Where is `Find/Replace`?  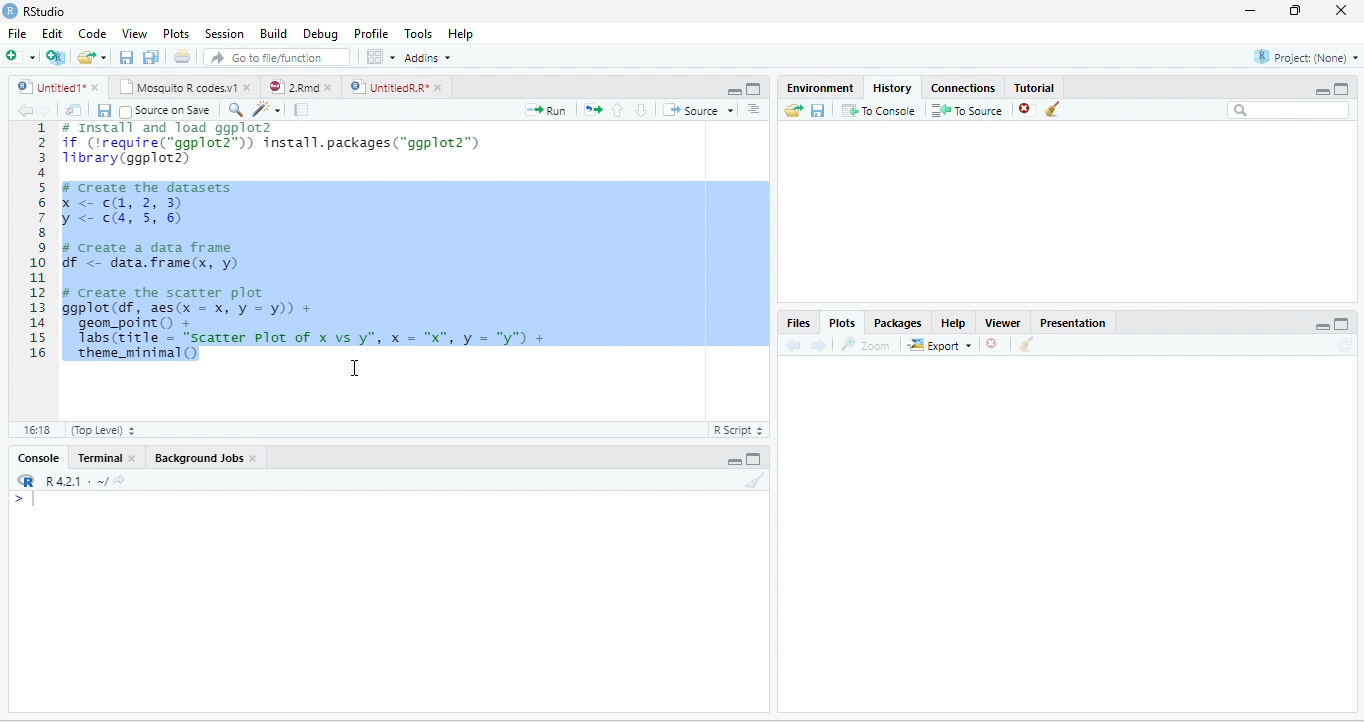 Find/Replace is located at coordinates (237, 111).